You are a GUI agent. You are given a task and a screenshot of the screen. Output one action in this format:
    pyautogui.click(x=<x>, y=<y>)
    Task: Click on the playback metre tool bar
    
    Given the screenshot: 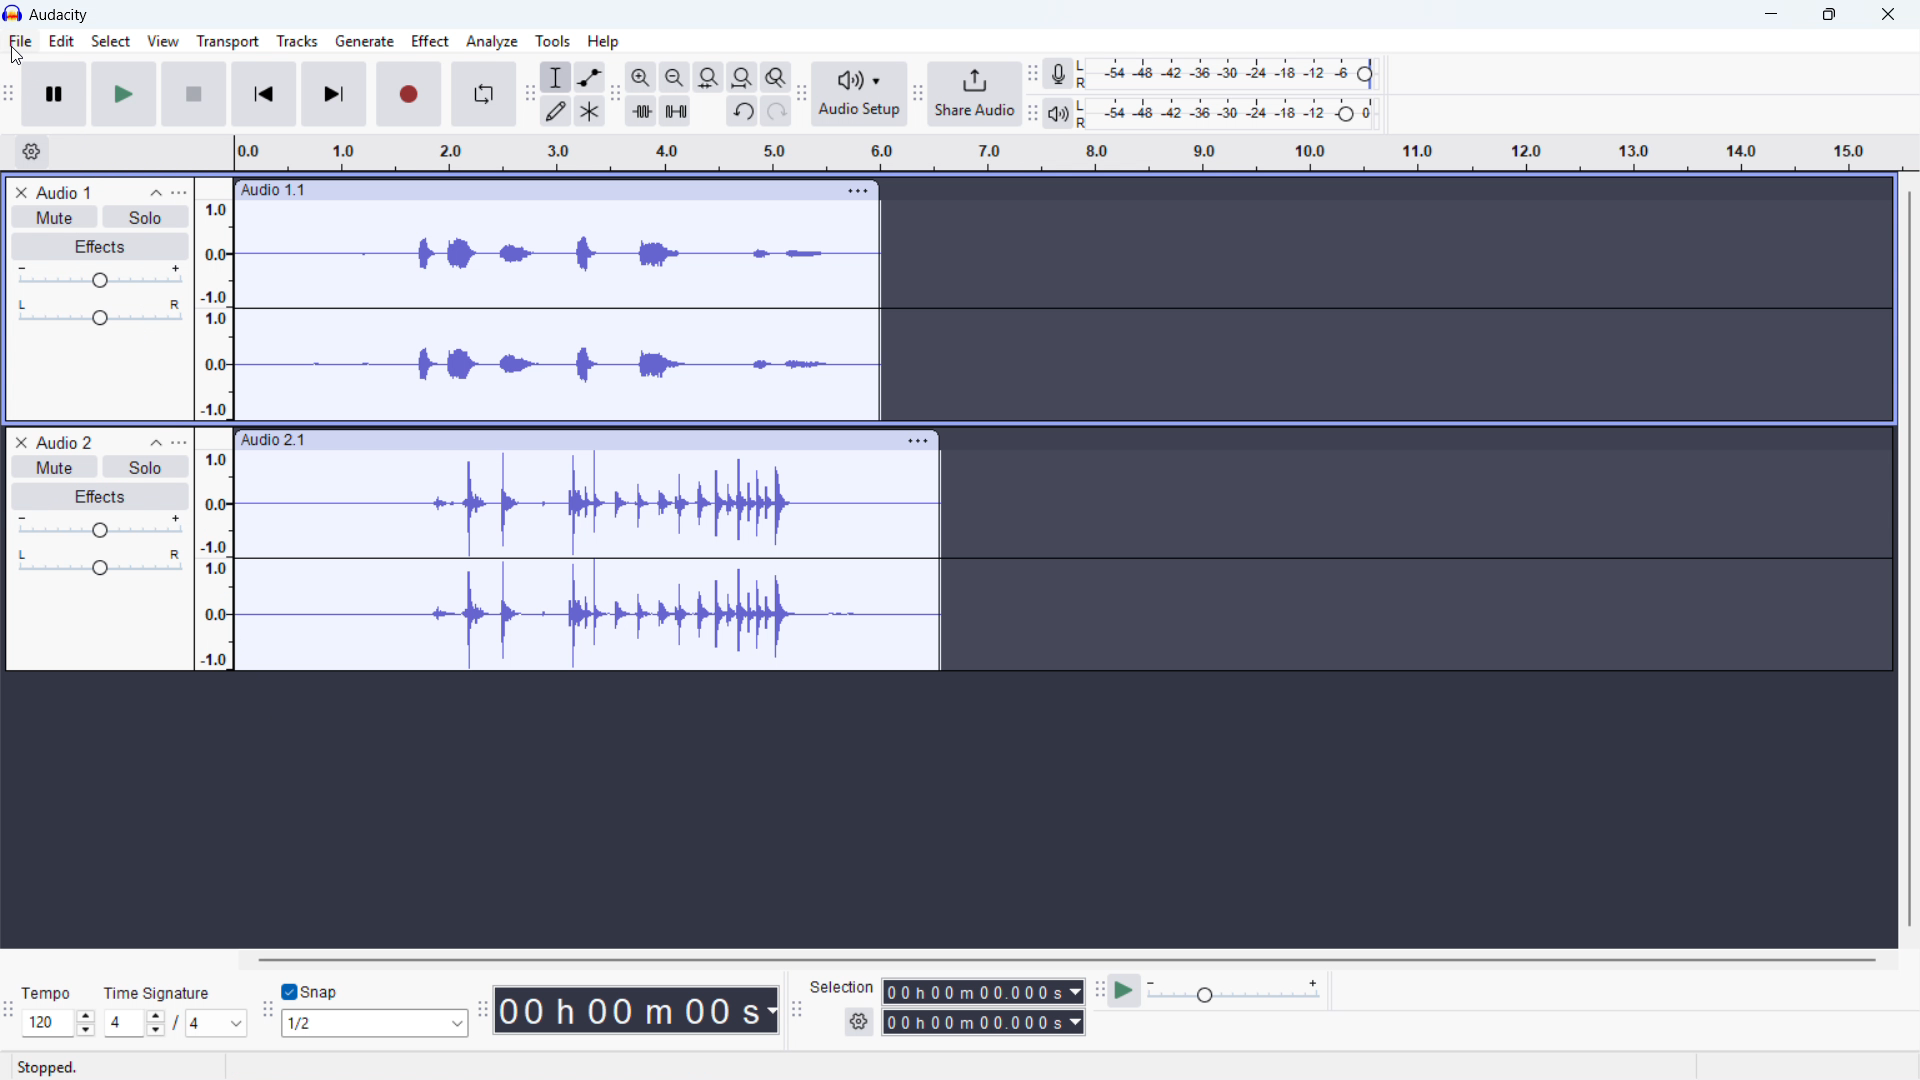 What is the action you would take?
    pyautogui.click(x=1032, y=114)
    